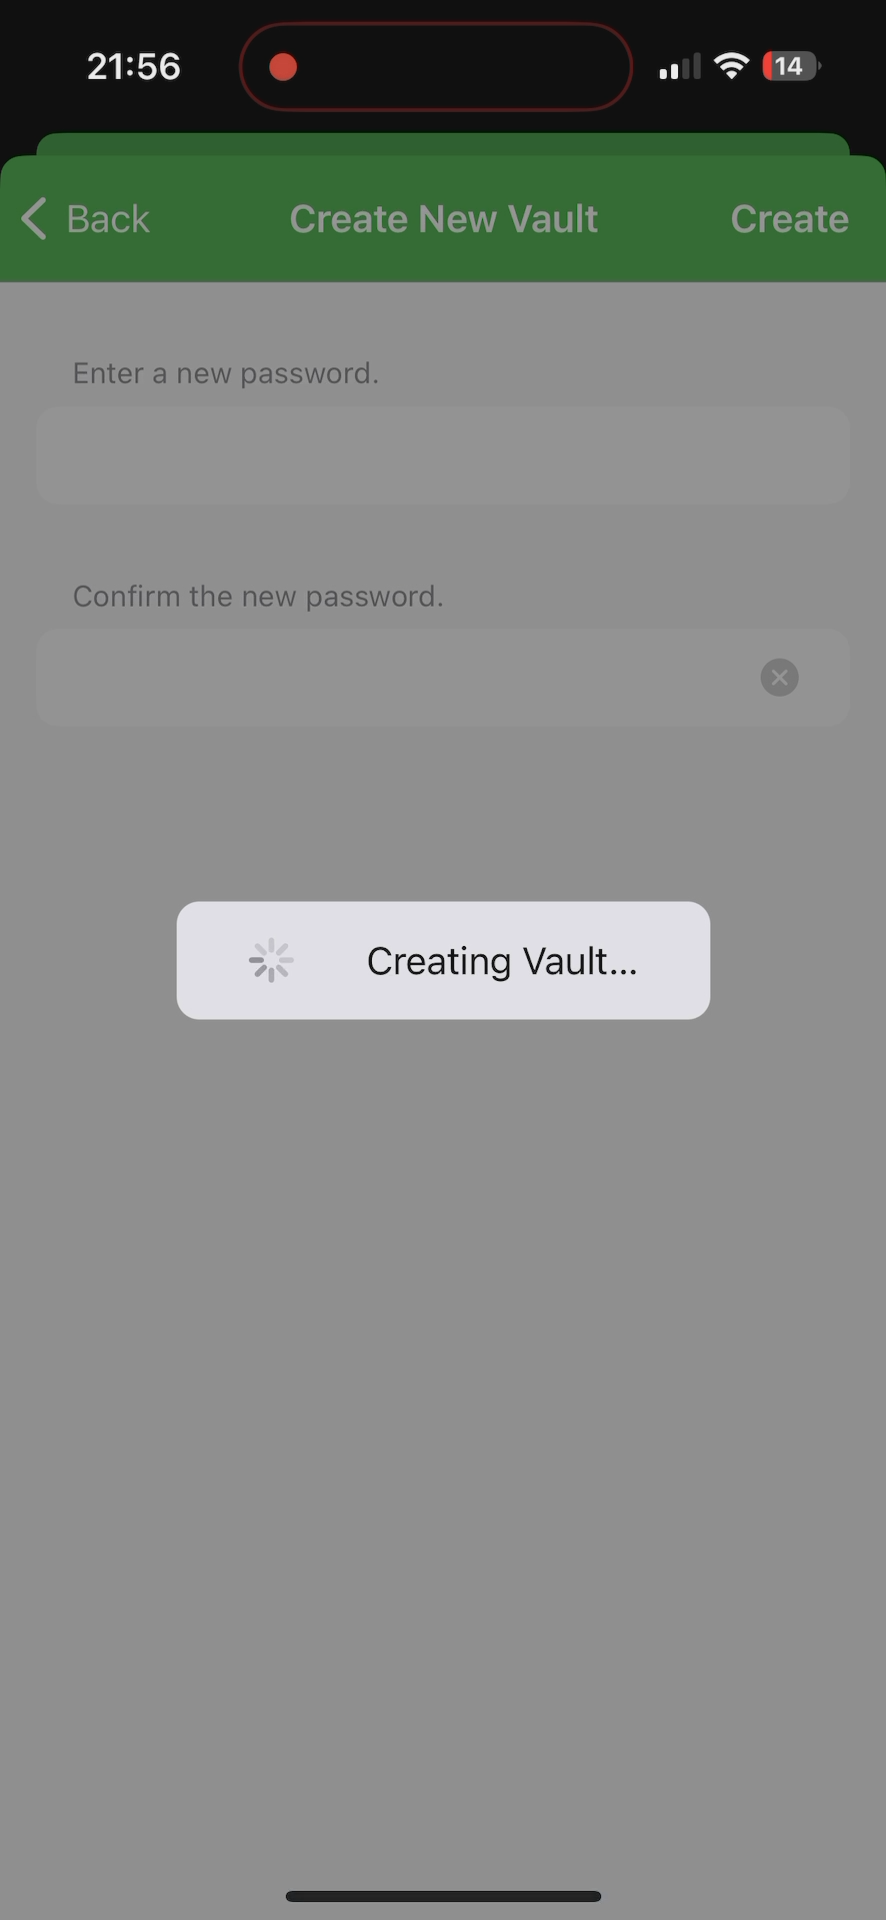 This screenshot has width=886, height=1920. I want to click on 21:56, so click(131, 70).